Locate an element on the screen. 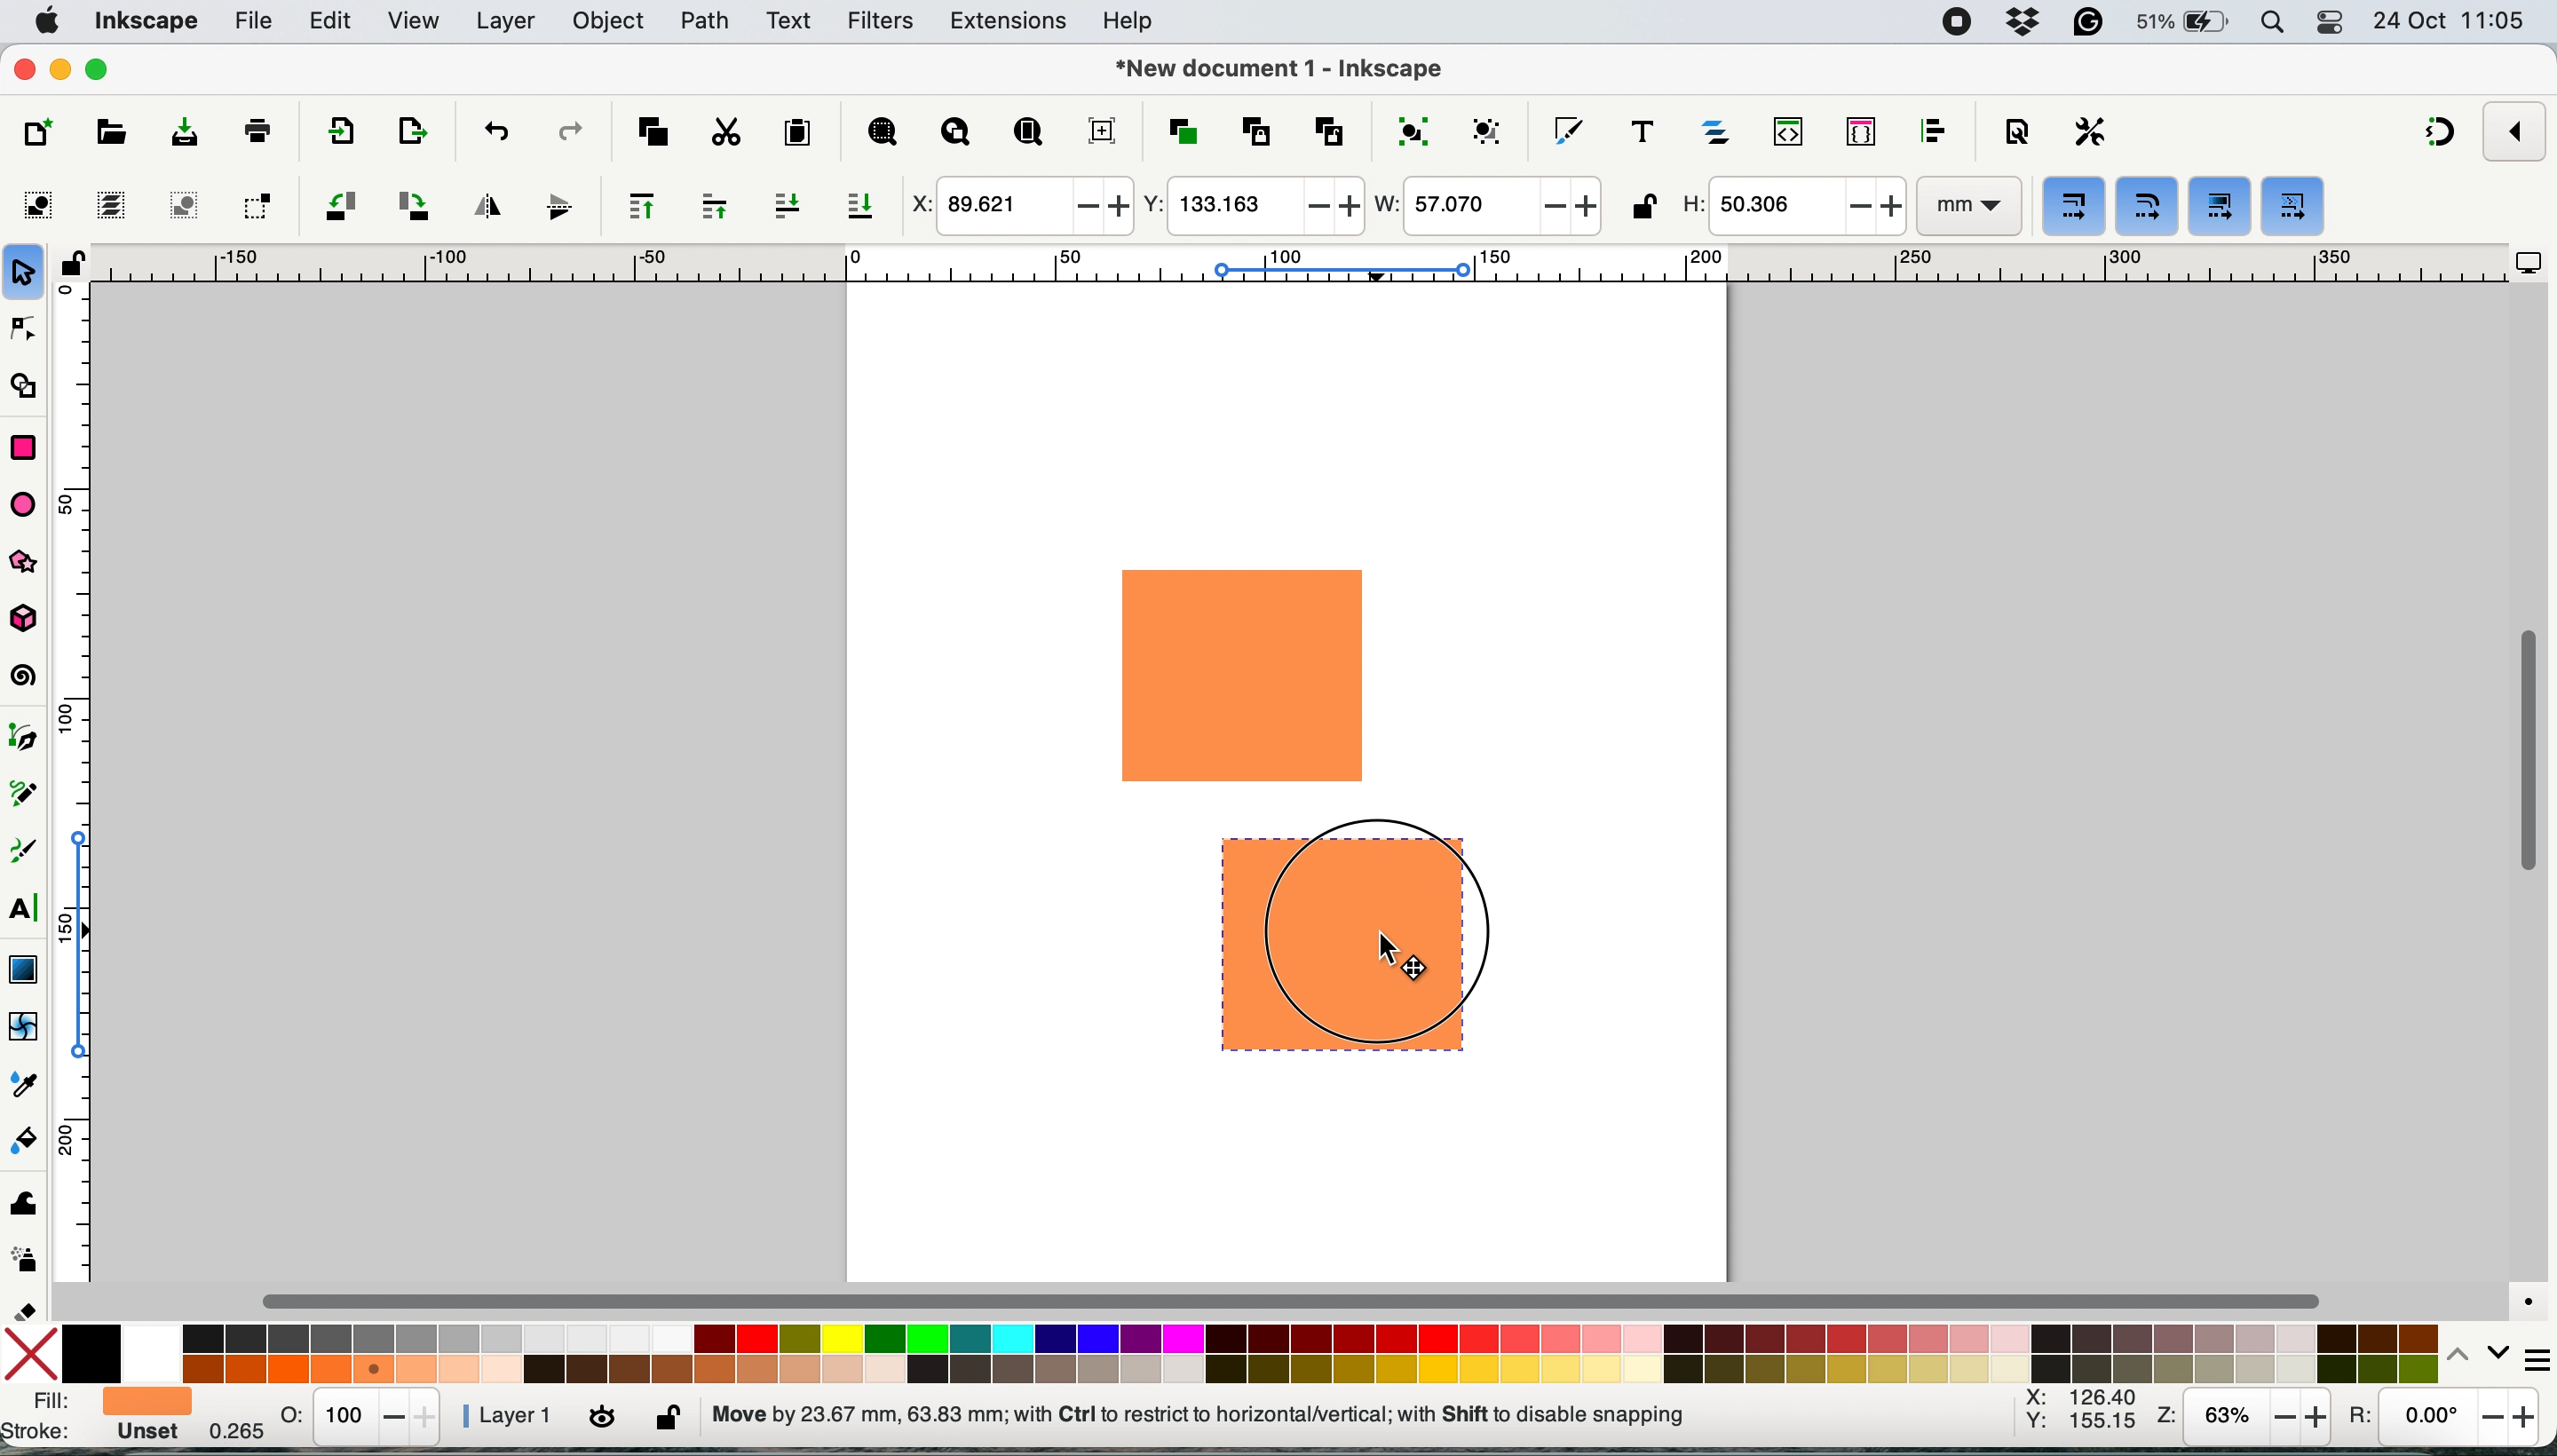 This screenshot has height=1456, width=2557. screen recorder is located at coordinates (1957, 22).